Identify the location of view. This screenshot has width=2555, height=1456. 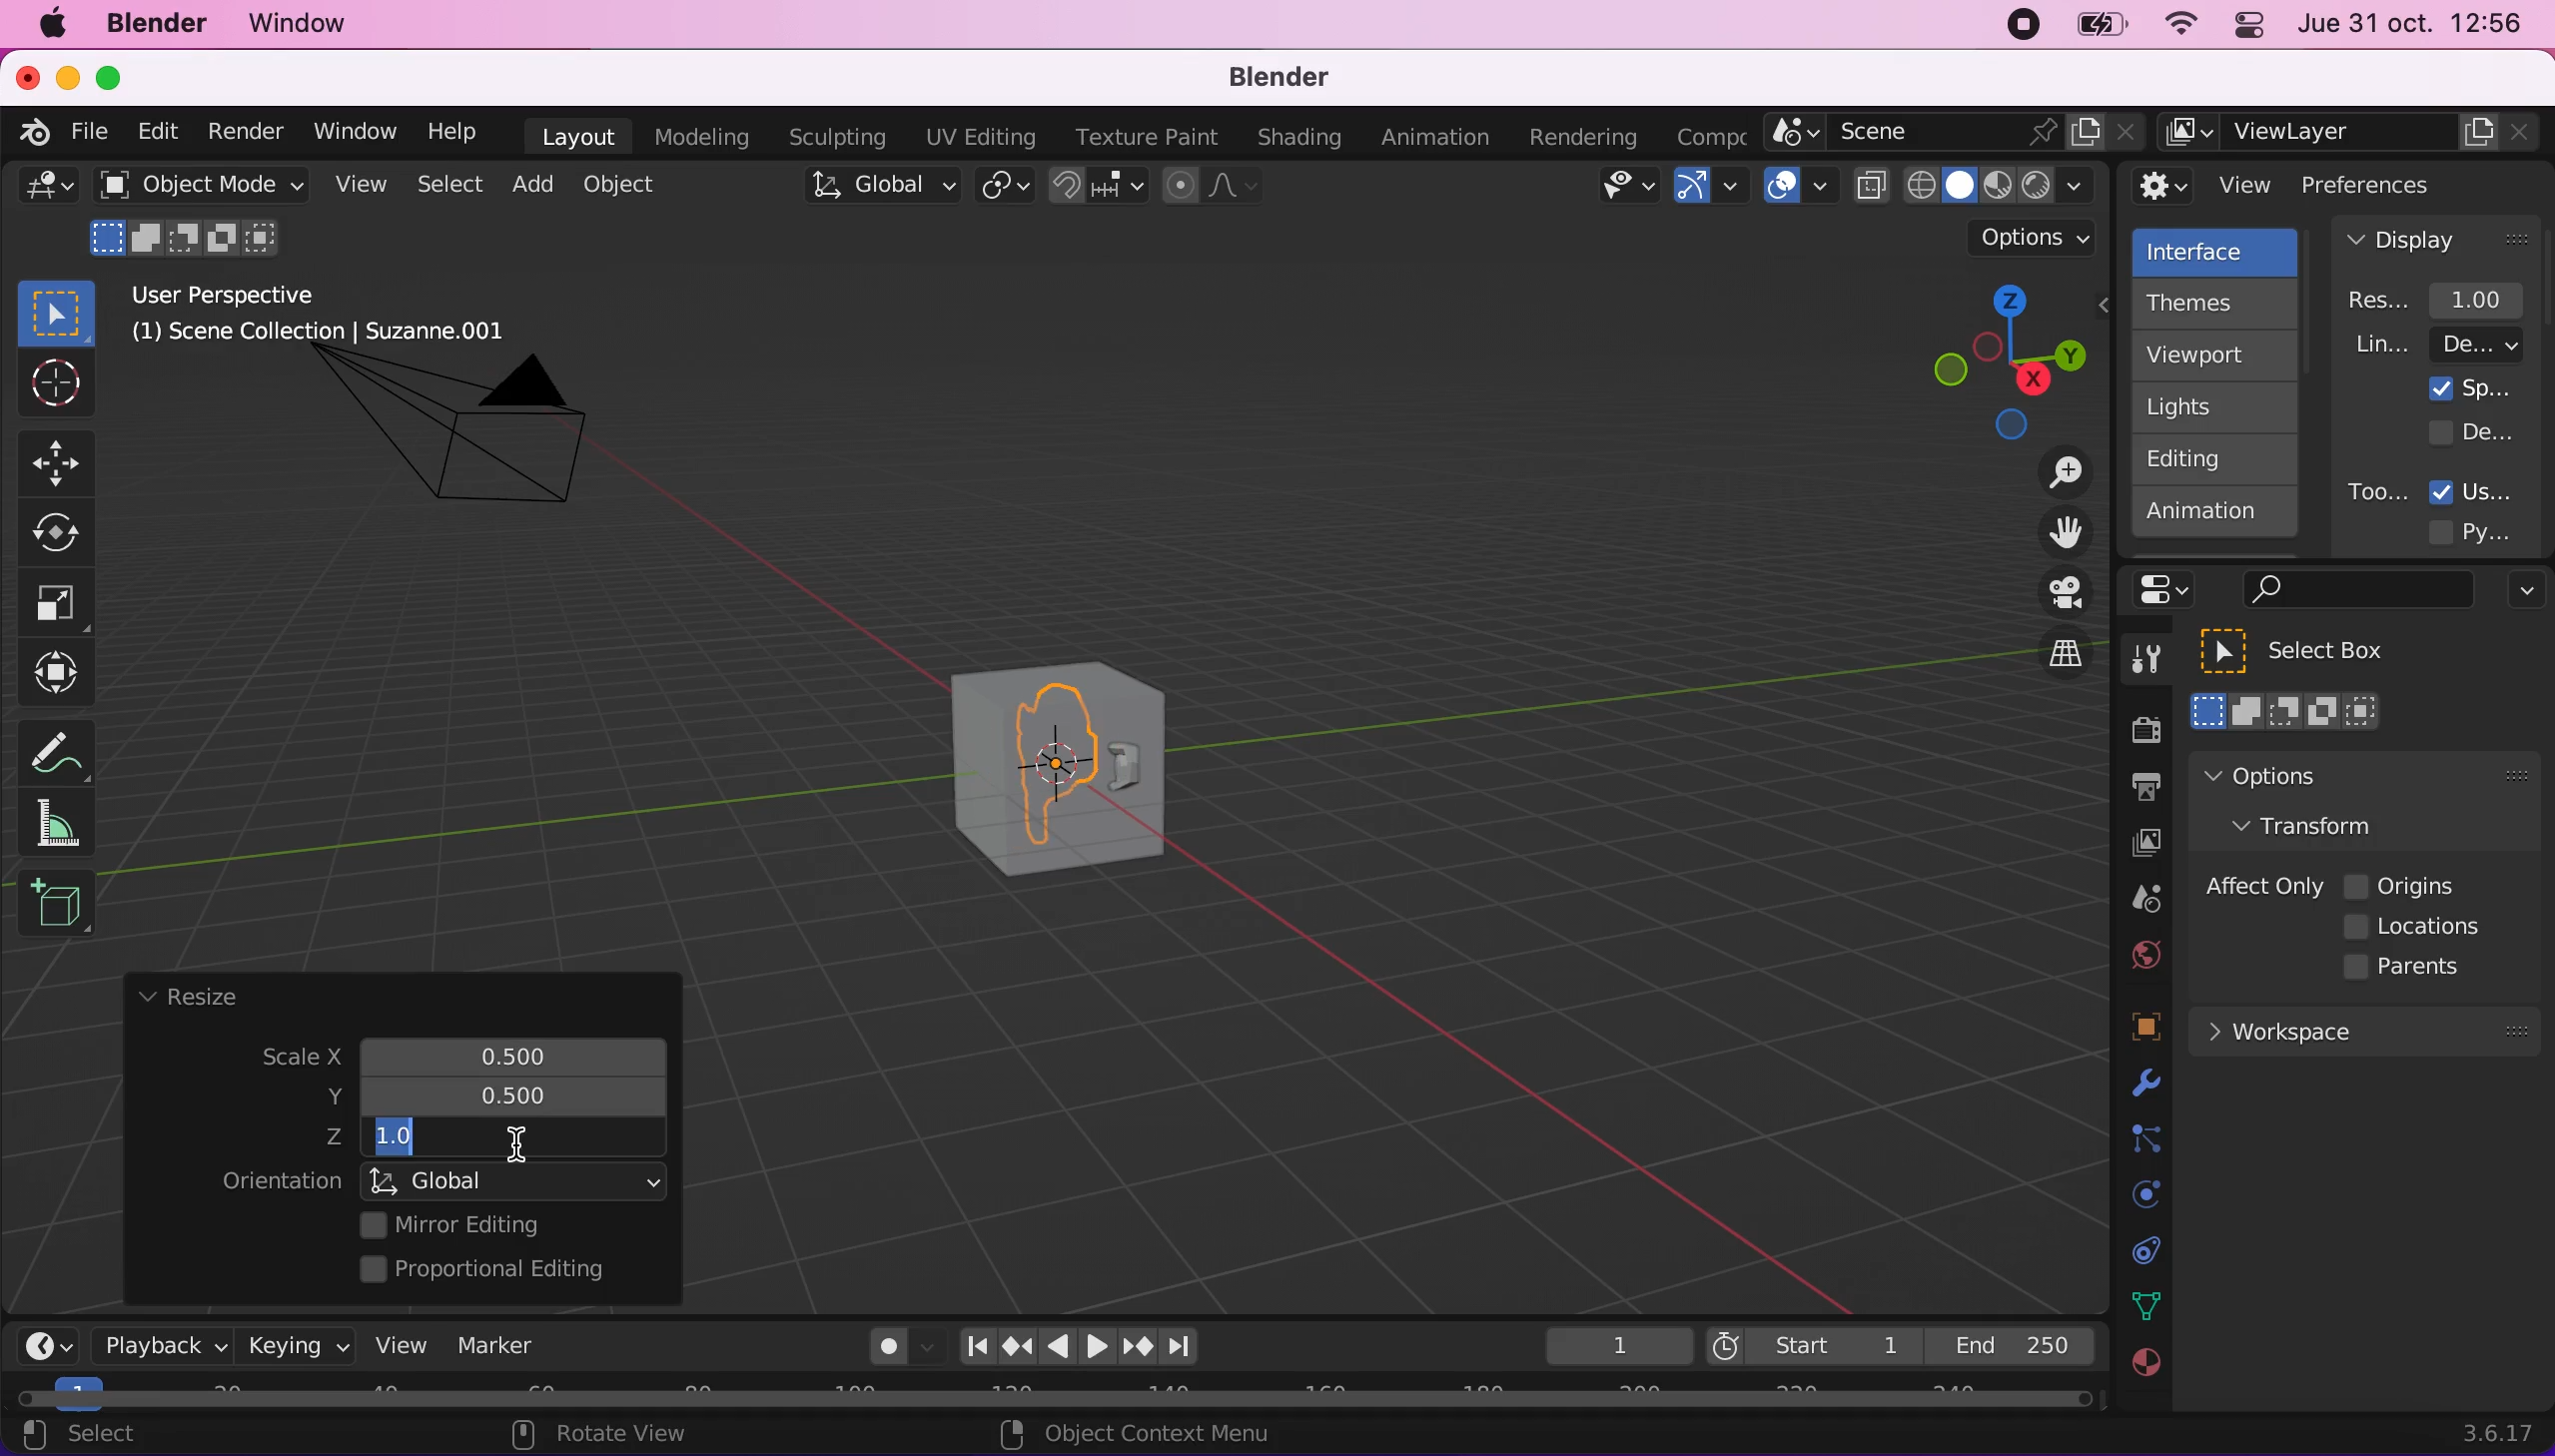
(393, 1344).